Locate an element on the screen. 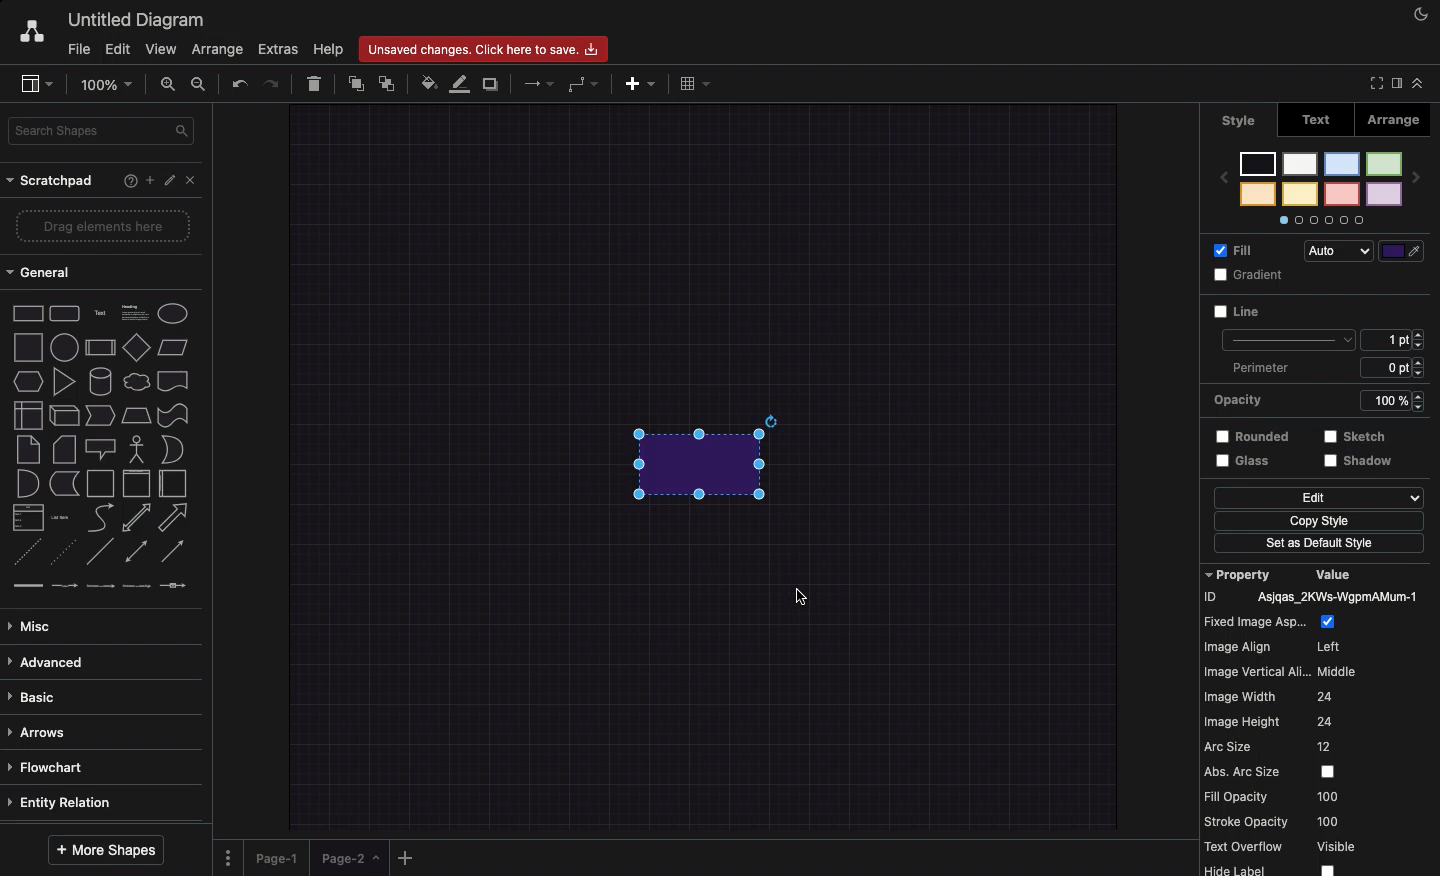 The height and width of the screenshot is (876, 1440). Add is located at coordinates (406, 857).